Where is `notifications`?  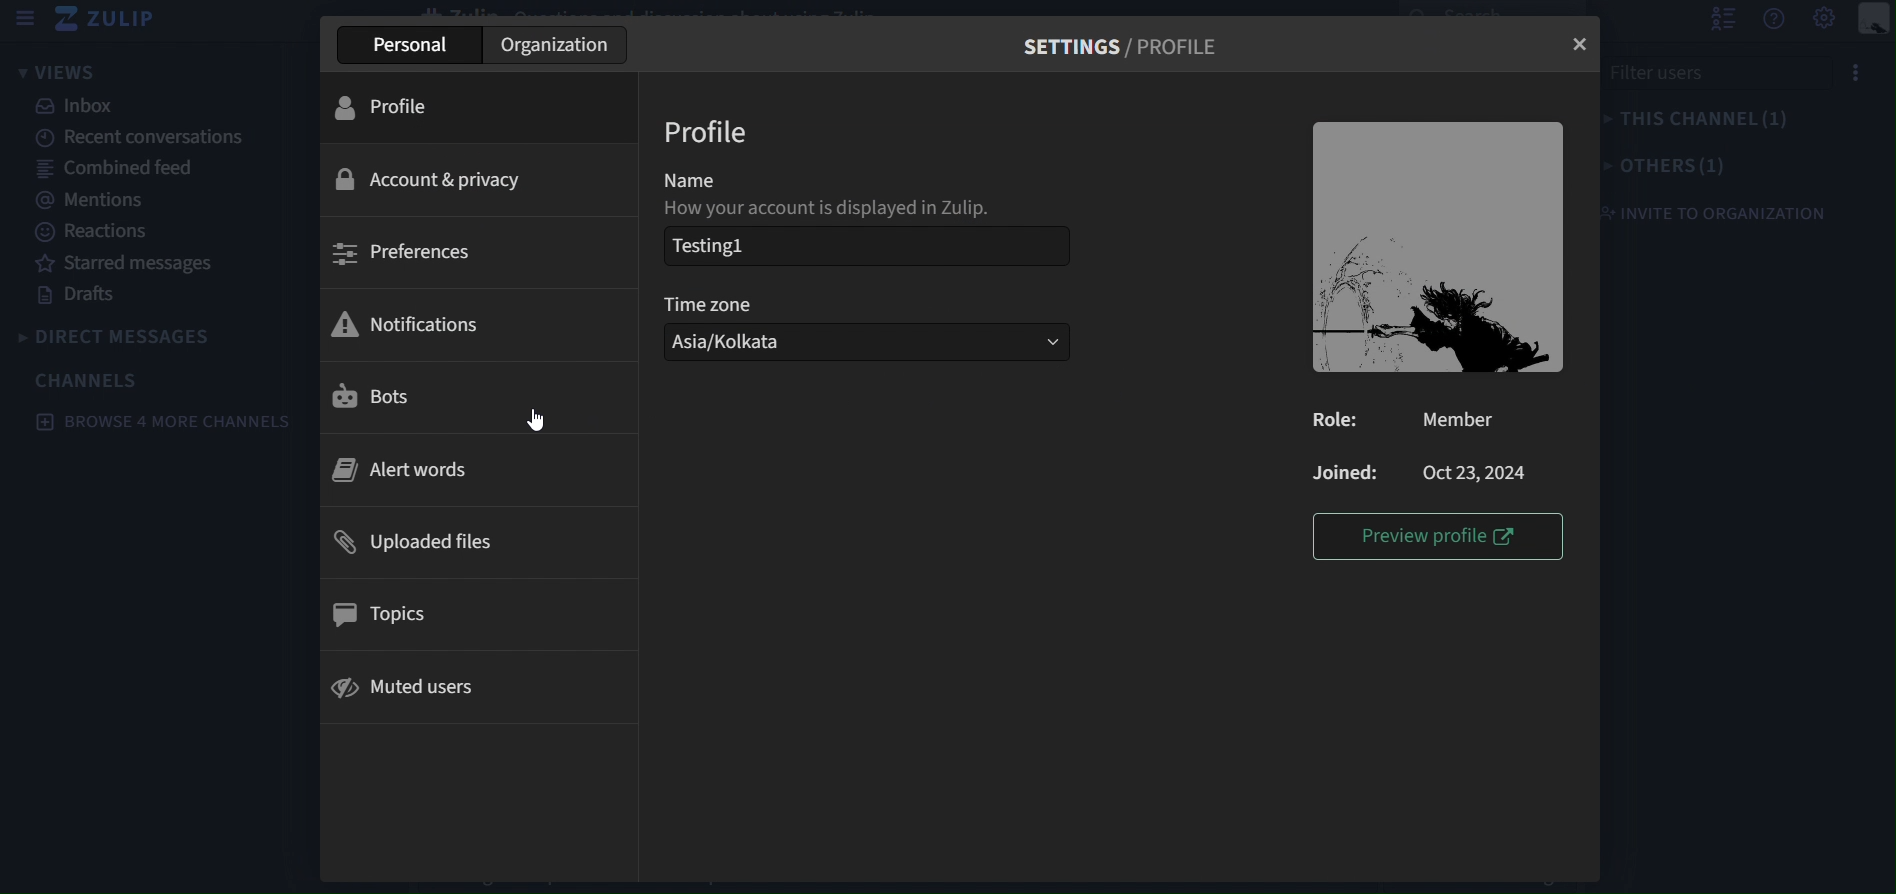
notifications is located at coordinates (482, 322).